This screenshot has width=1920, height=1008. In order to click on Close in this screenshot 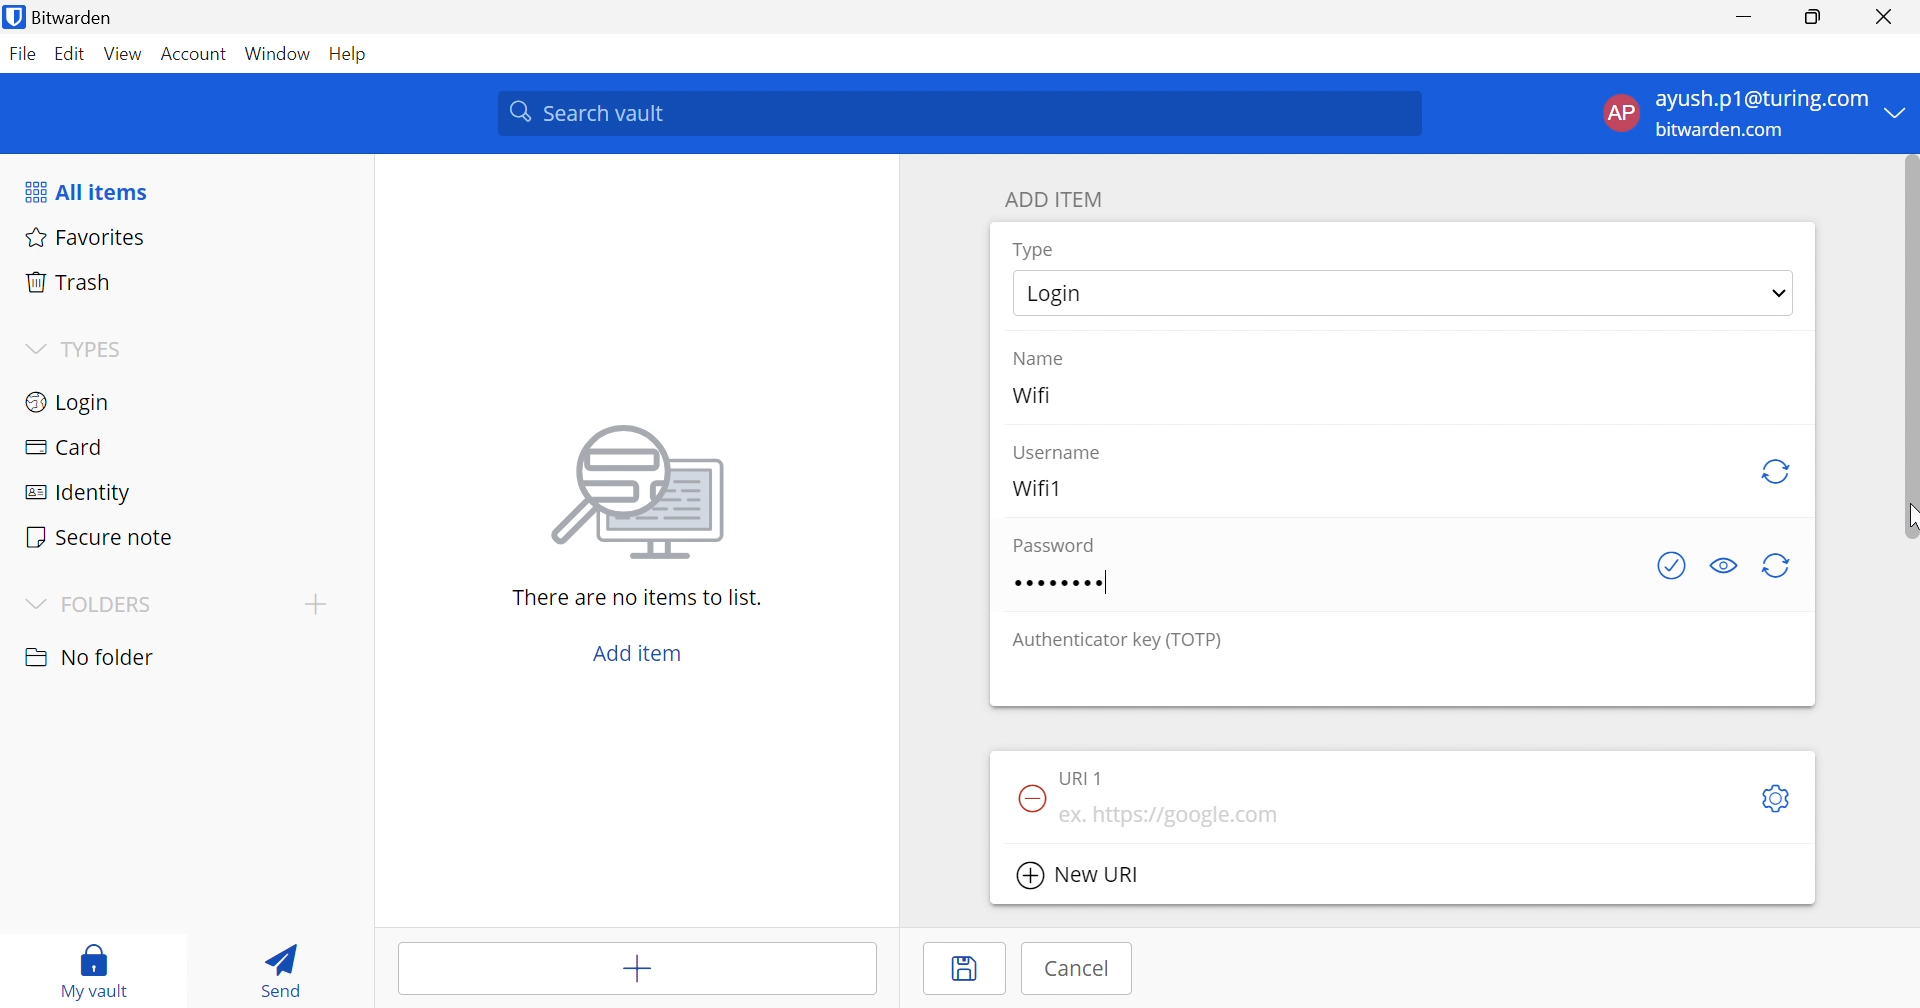, I will do `click(1888, 17)`.